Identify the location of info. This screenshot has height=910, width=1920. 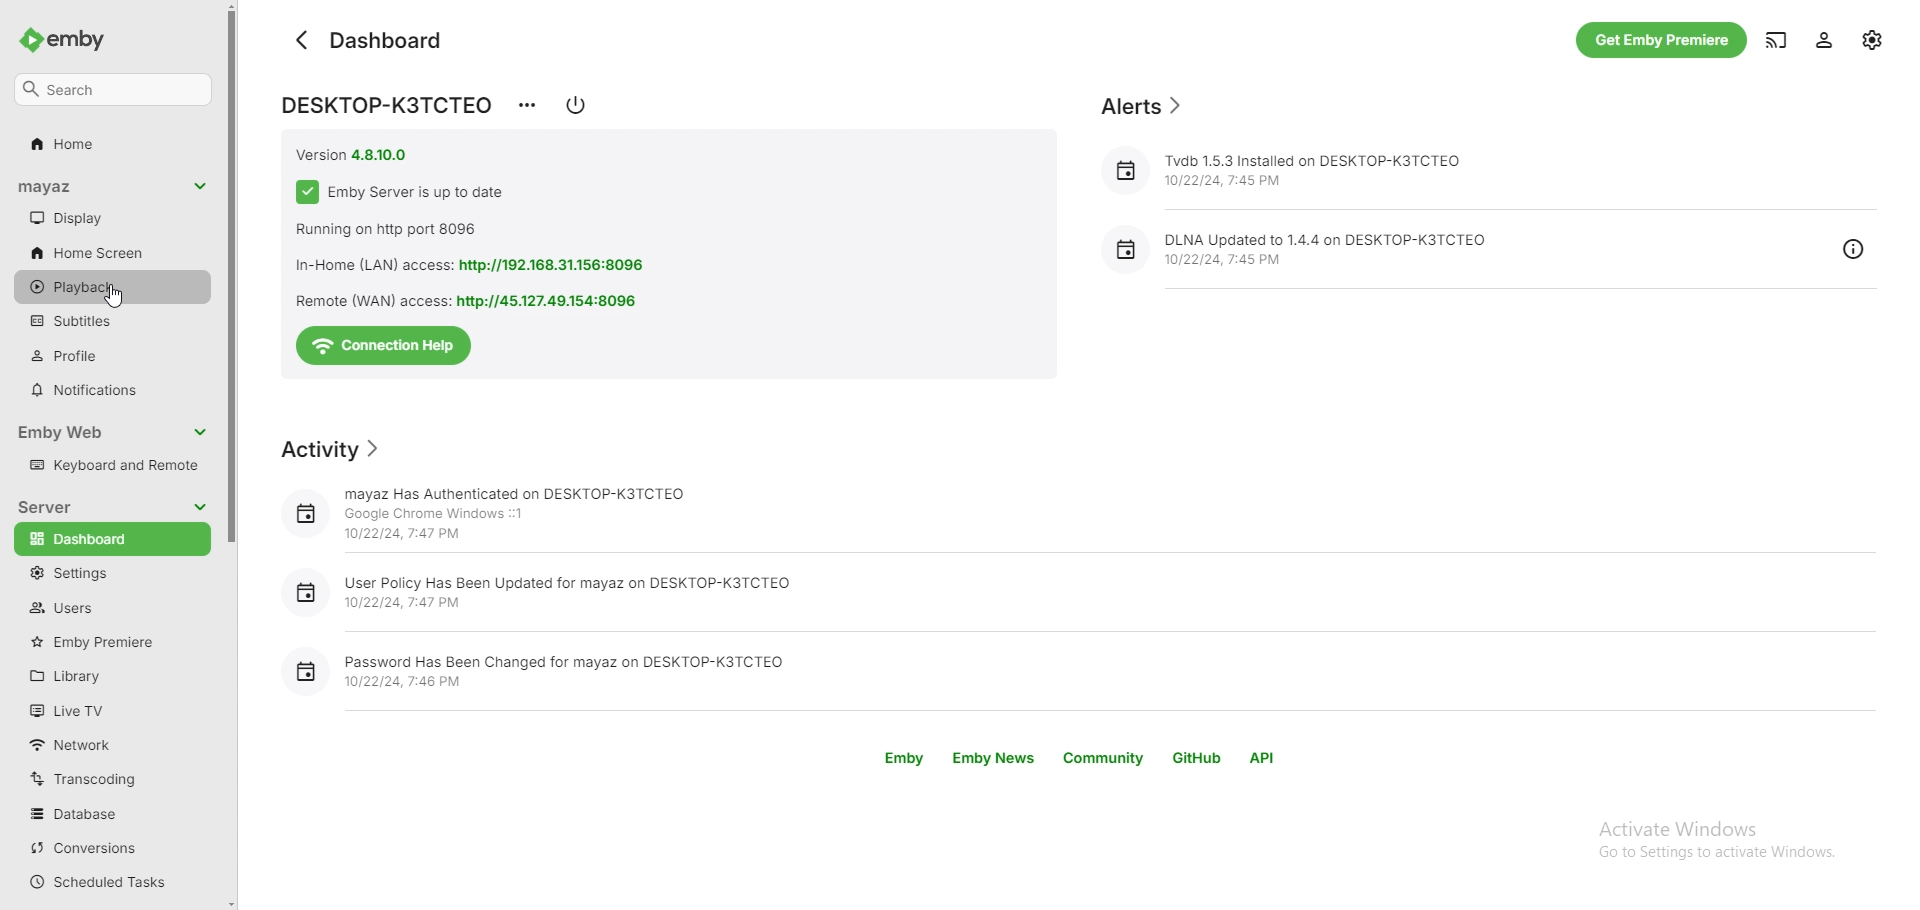
(1857, 250).